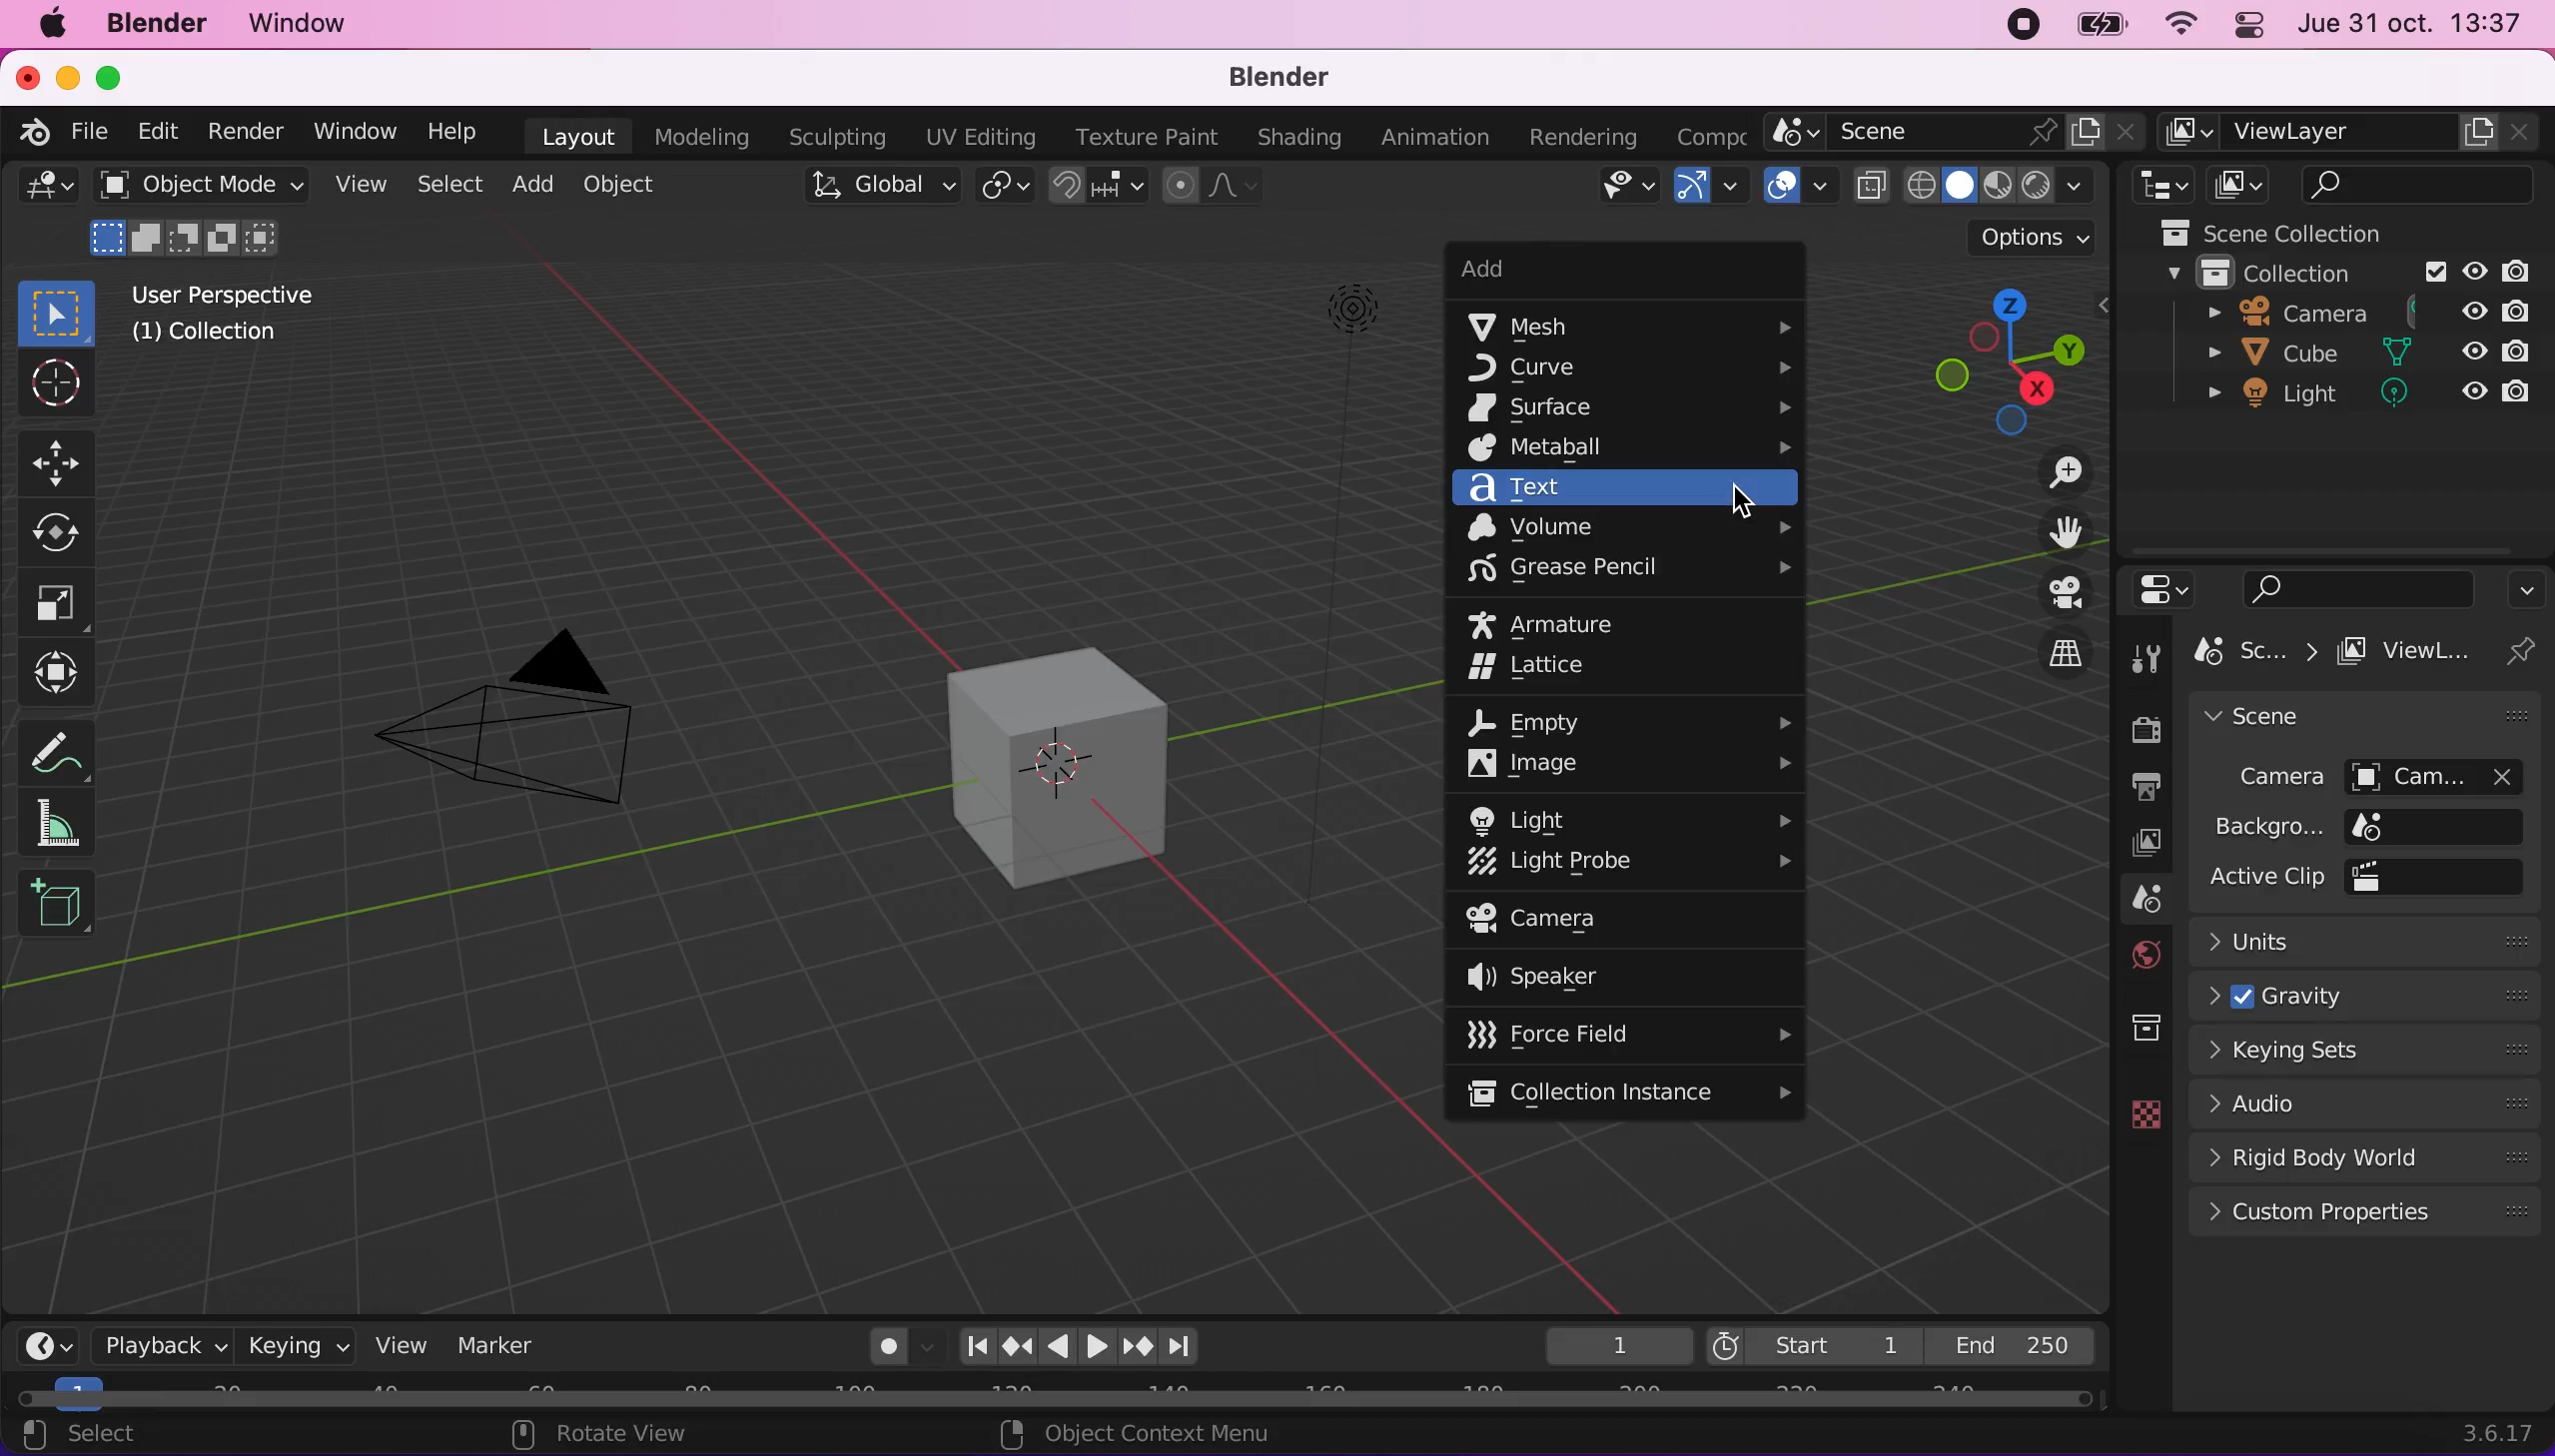 This screenshot has height=1456, width=2555. Describe the element at coordinates (2138, 727) in the screenshot. I see `render` at that location.